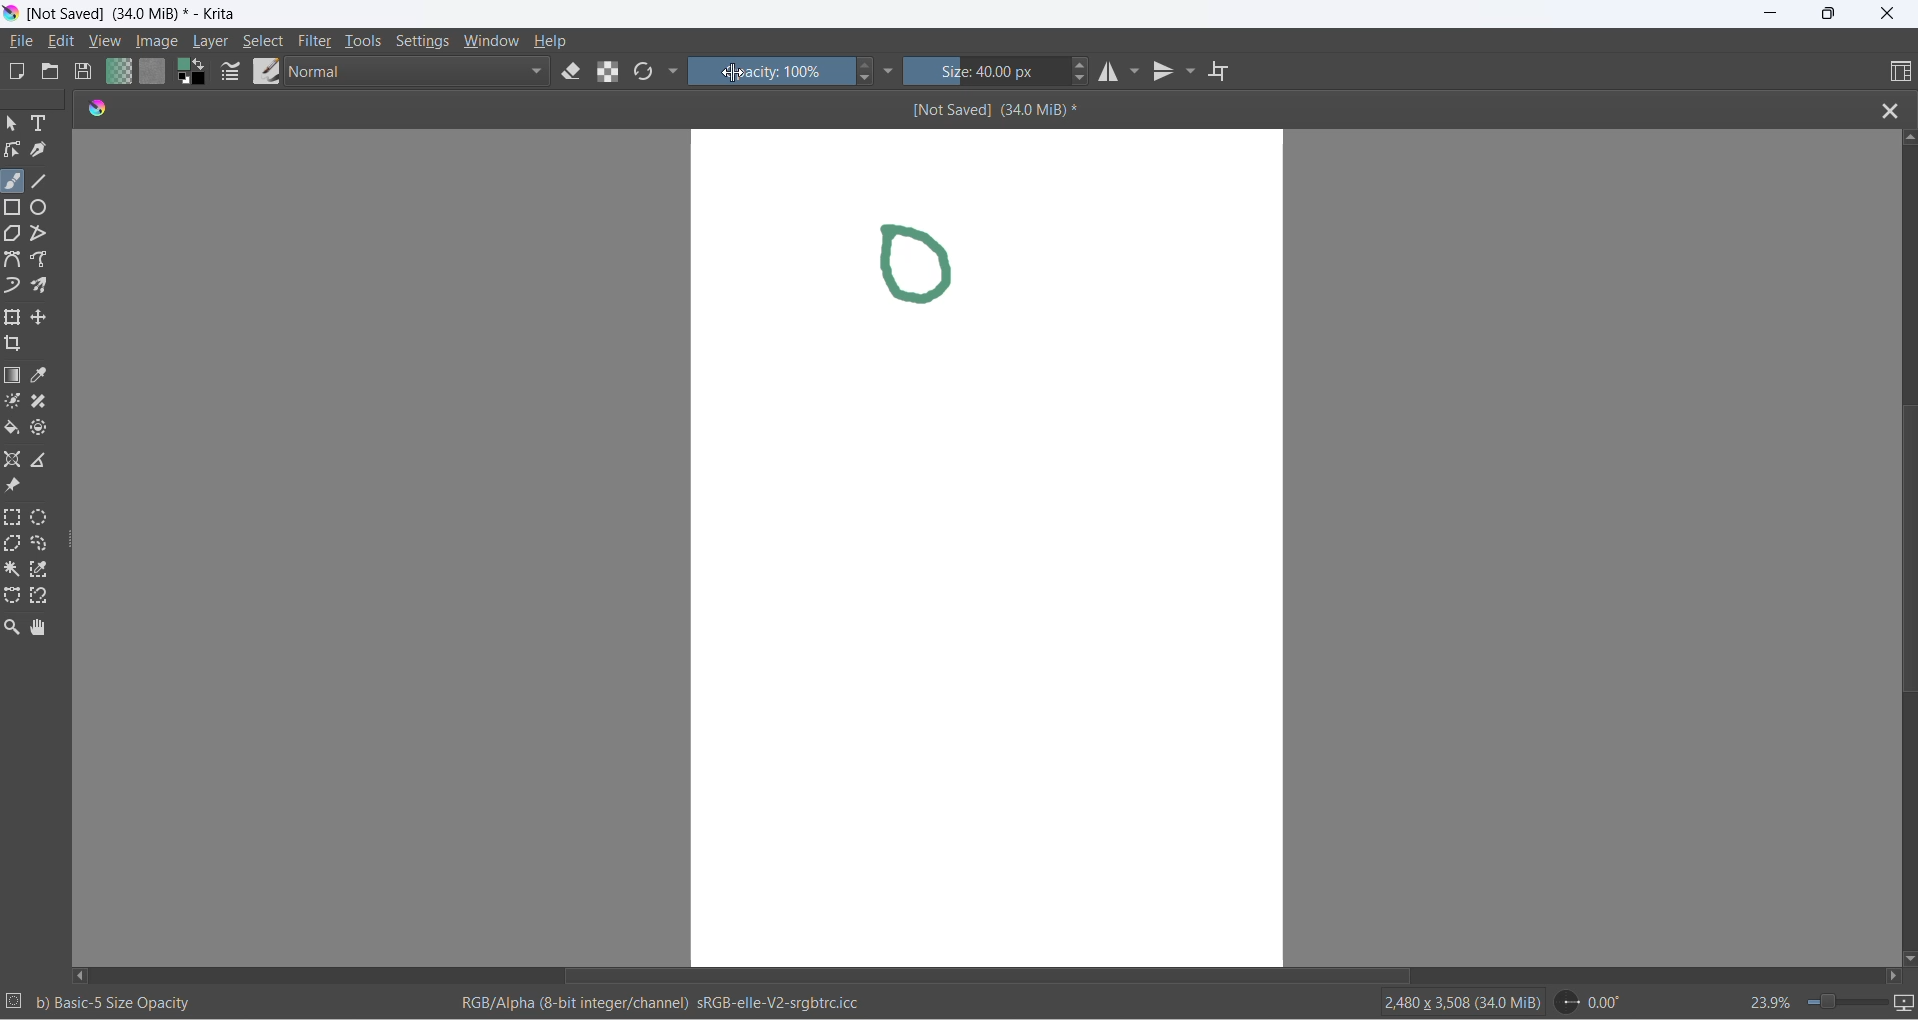 Image resolution: width=1918 pixels, height=1020 pixels. I want to click on image, so click(158, 42).